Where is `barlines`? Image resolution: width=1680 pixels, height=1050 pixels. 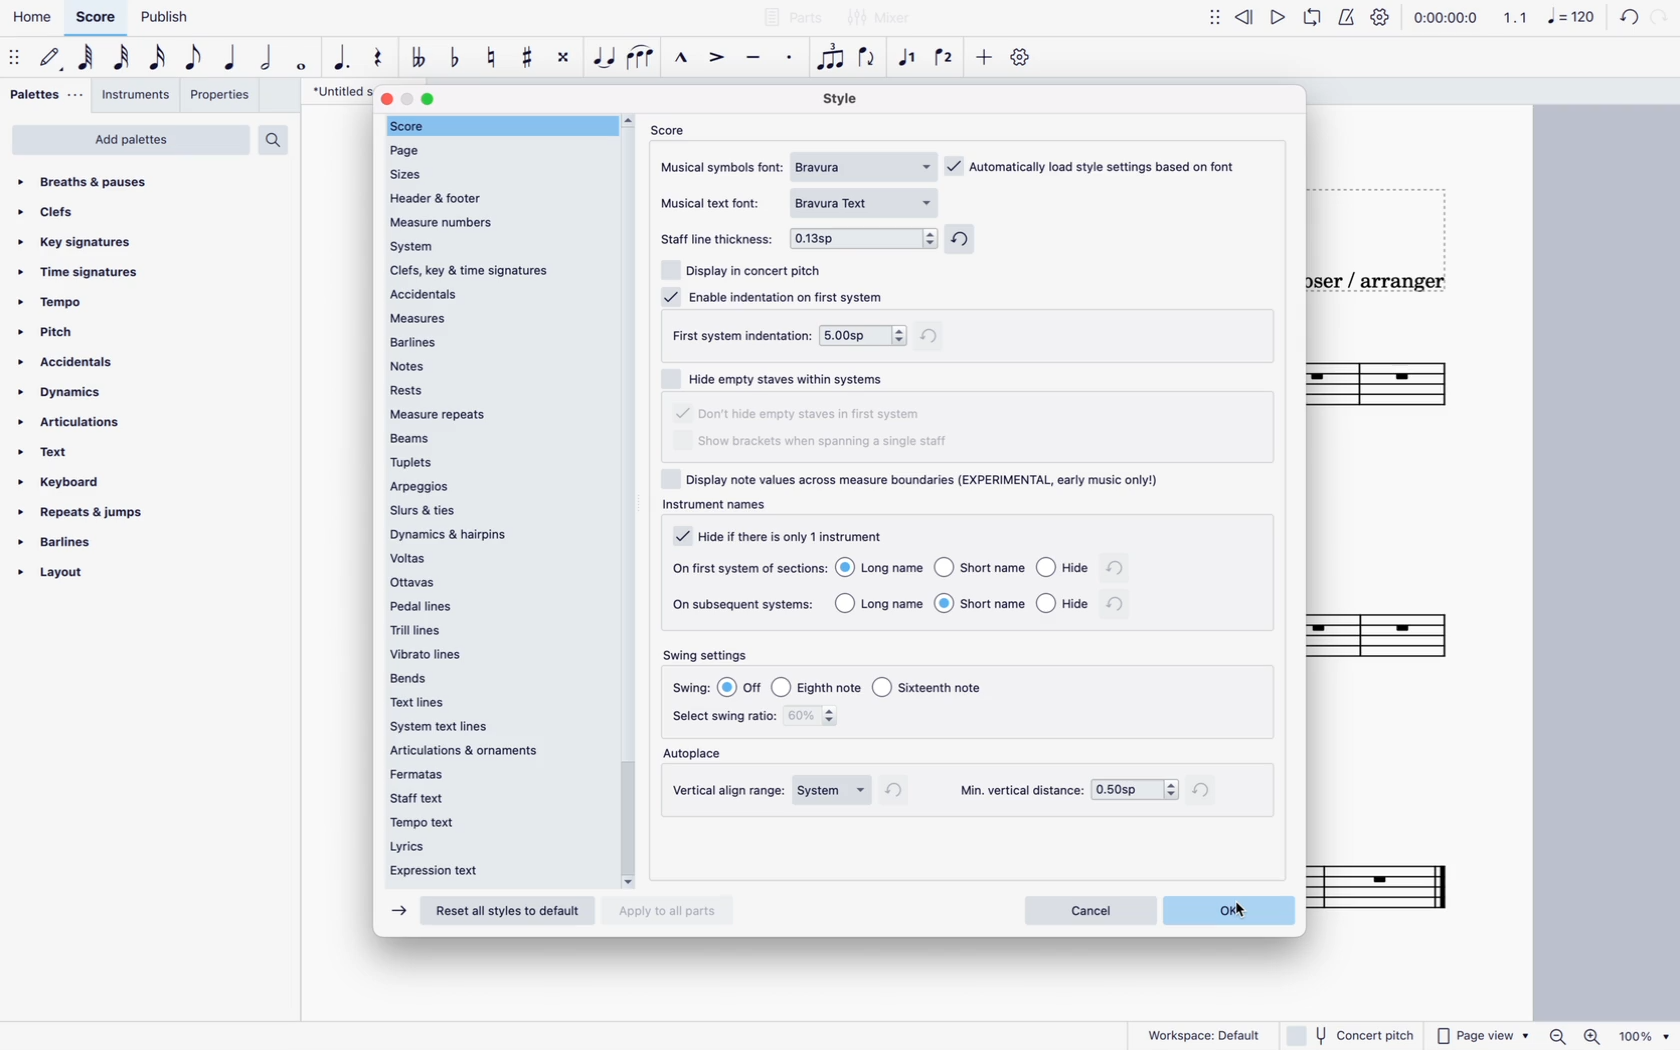
barlines is located at coordinates (496, 342).